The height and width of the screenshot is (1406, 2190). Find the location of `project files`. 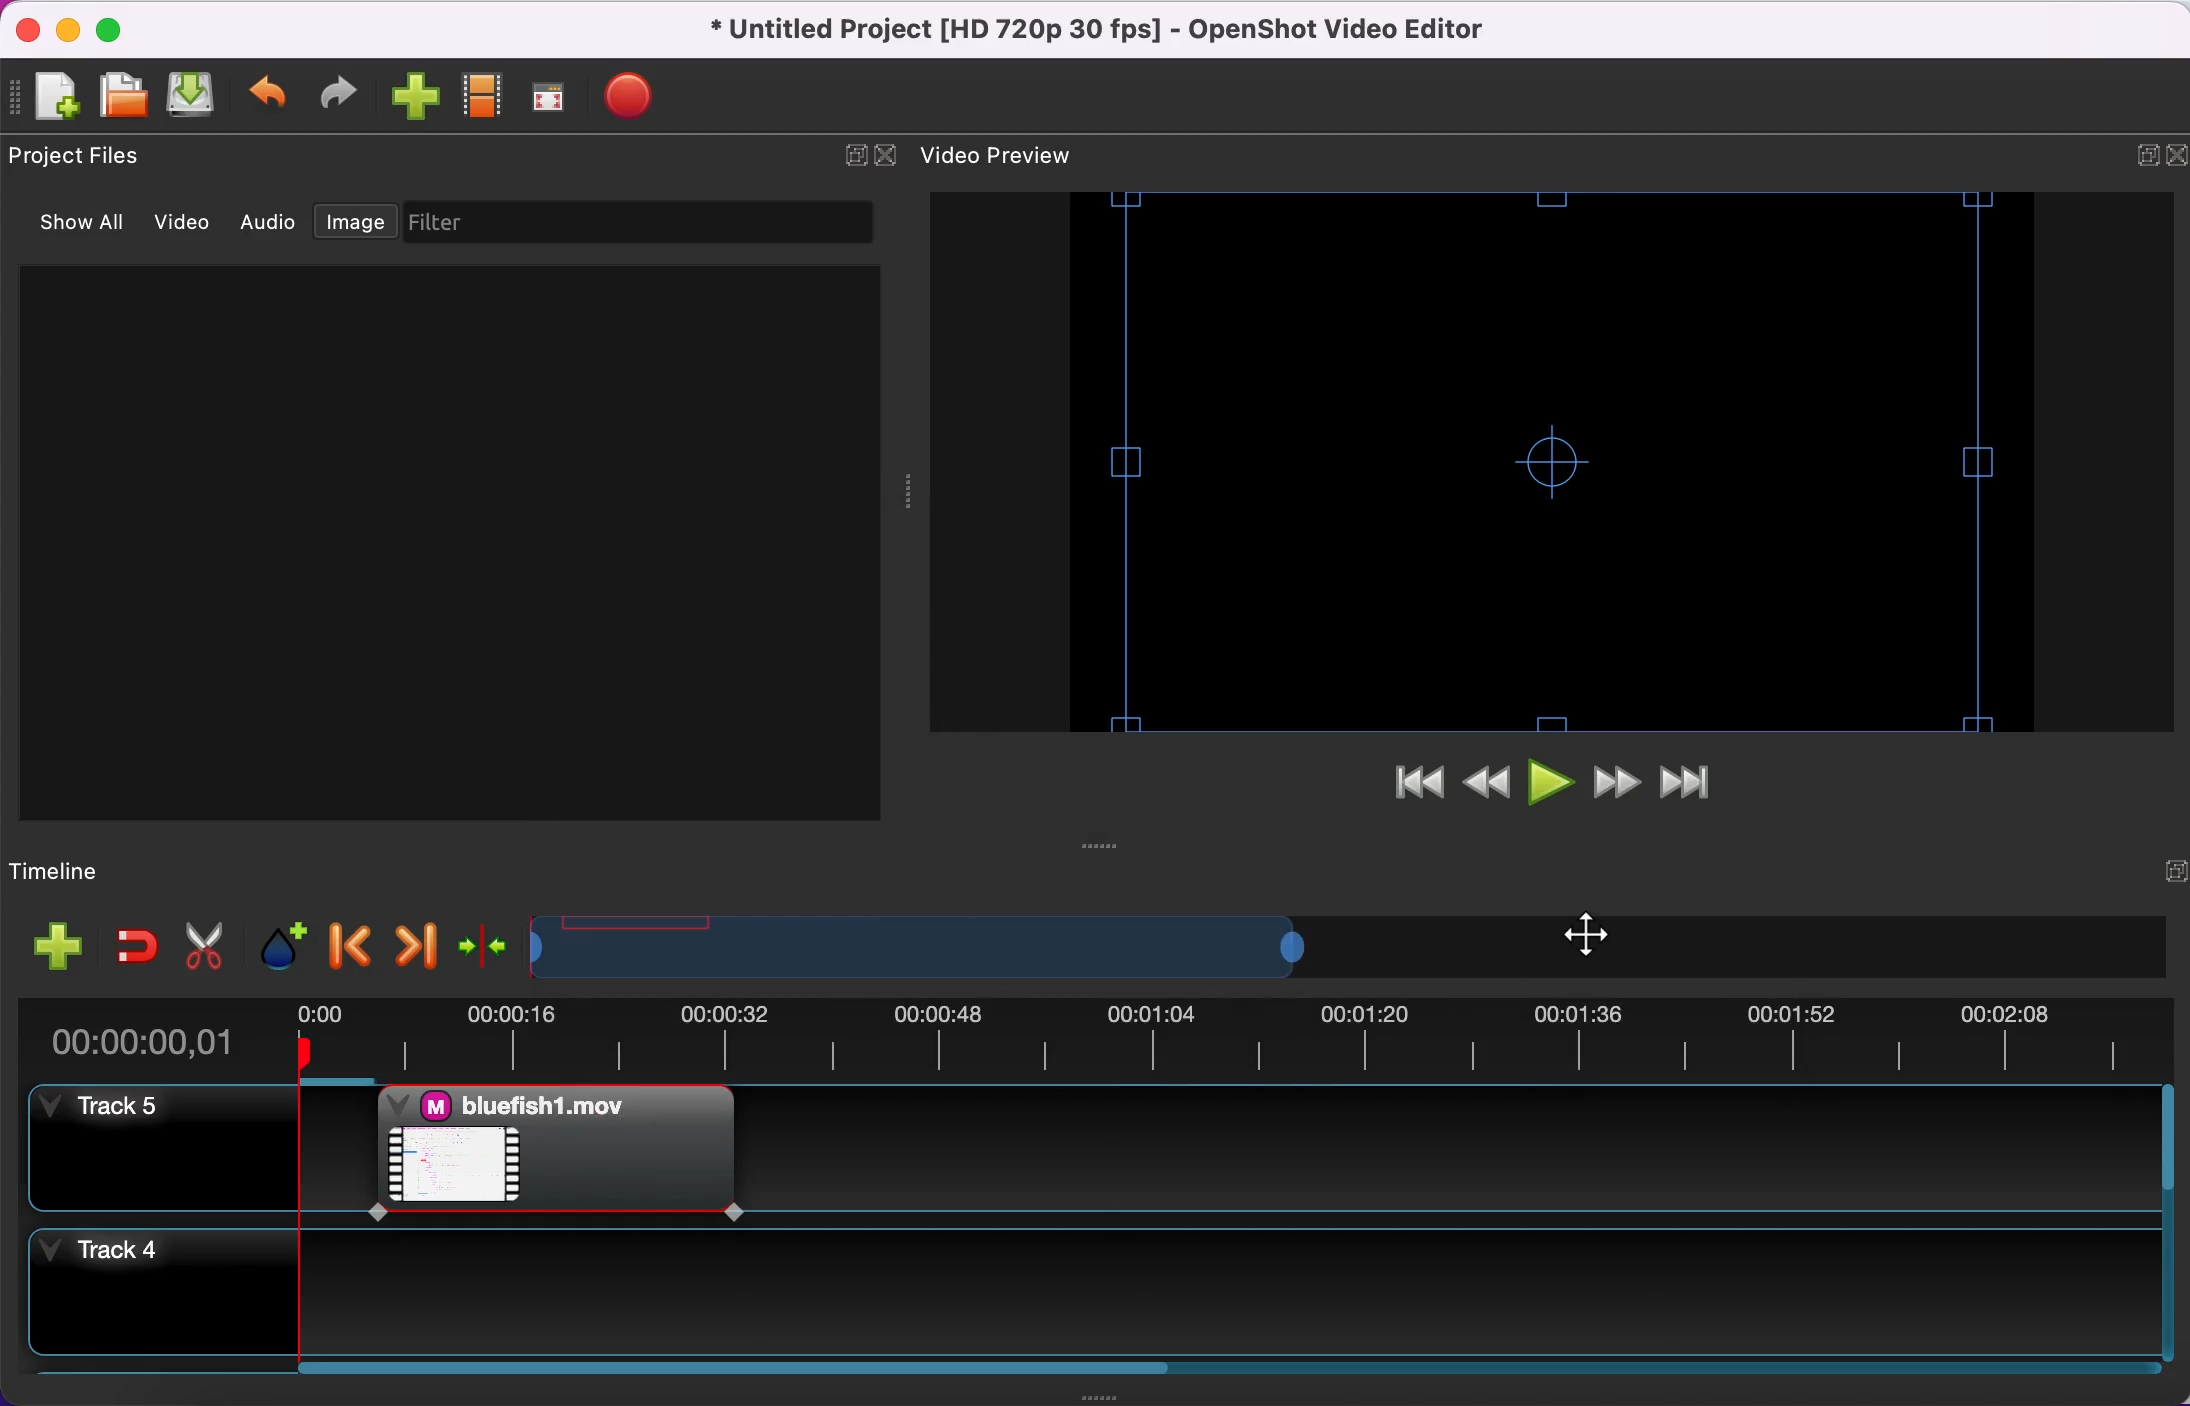

project files is located at coordinates (85, 155).